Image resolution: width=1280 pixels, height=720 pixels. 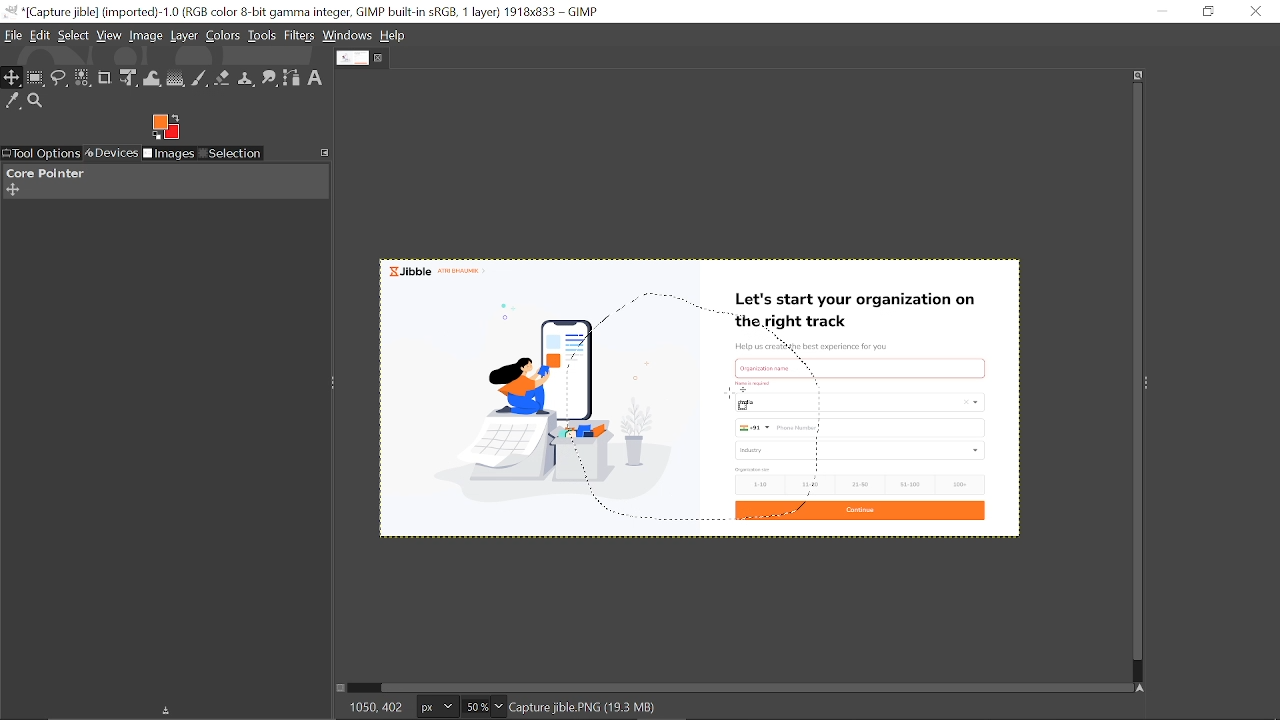 What do you see at coordinates (305, 12) in the screenshot?
I see `Current window` at bounding box center [305, 12].